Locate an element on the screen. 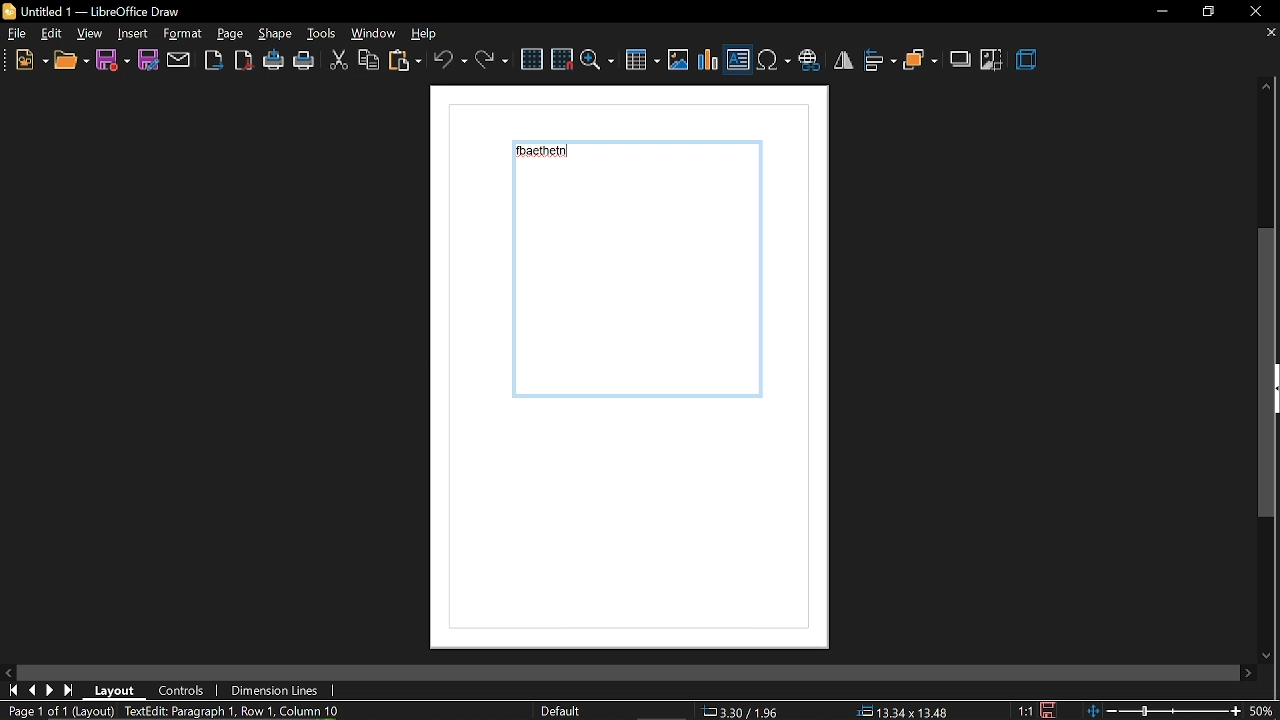 The height and width of the screenshot is (720, 1280). export as pdf is located at coordinates (243, 60).